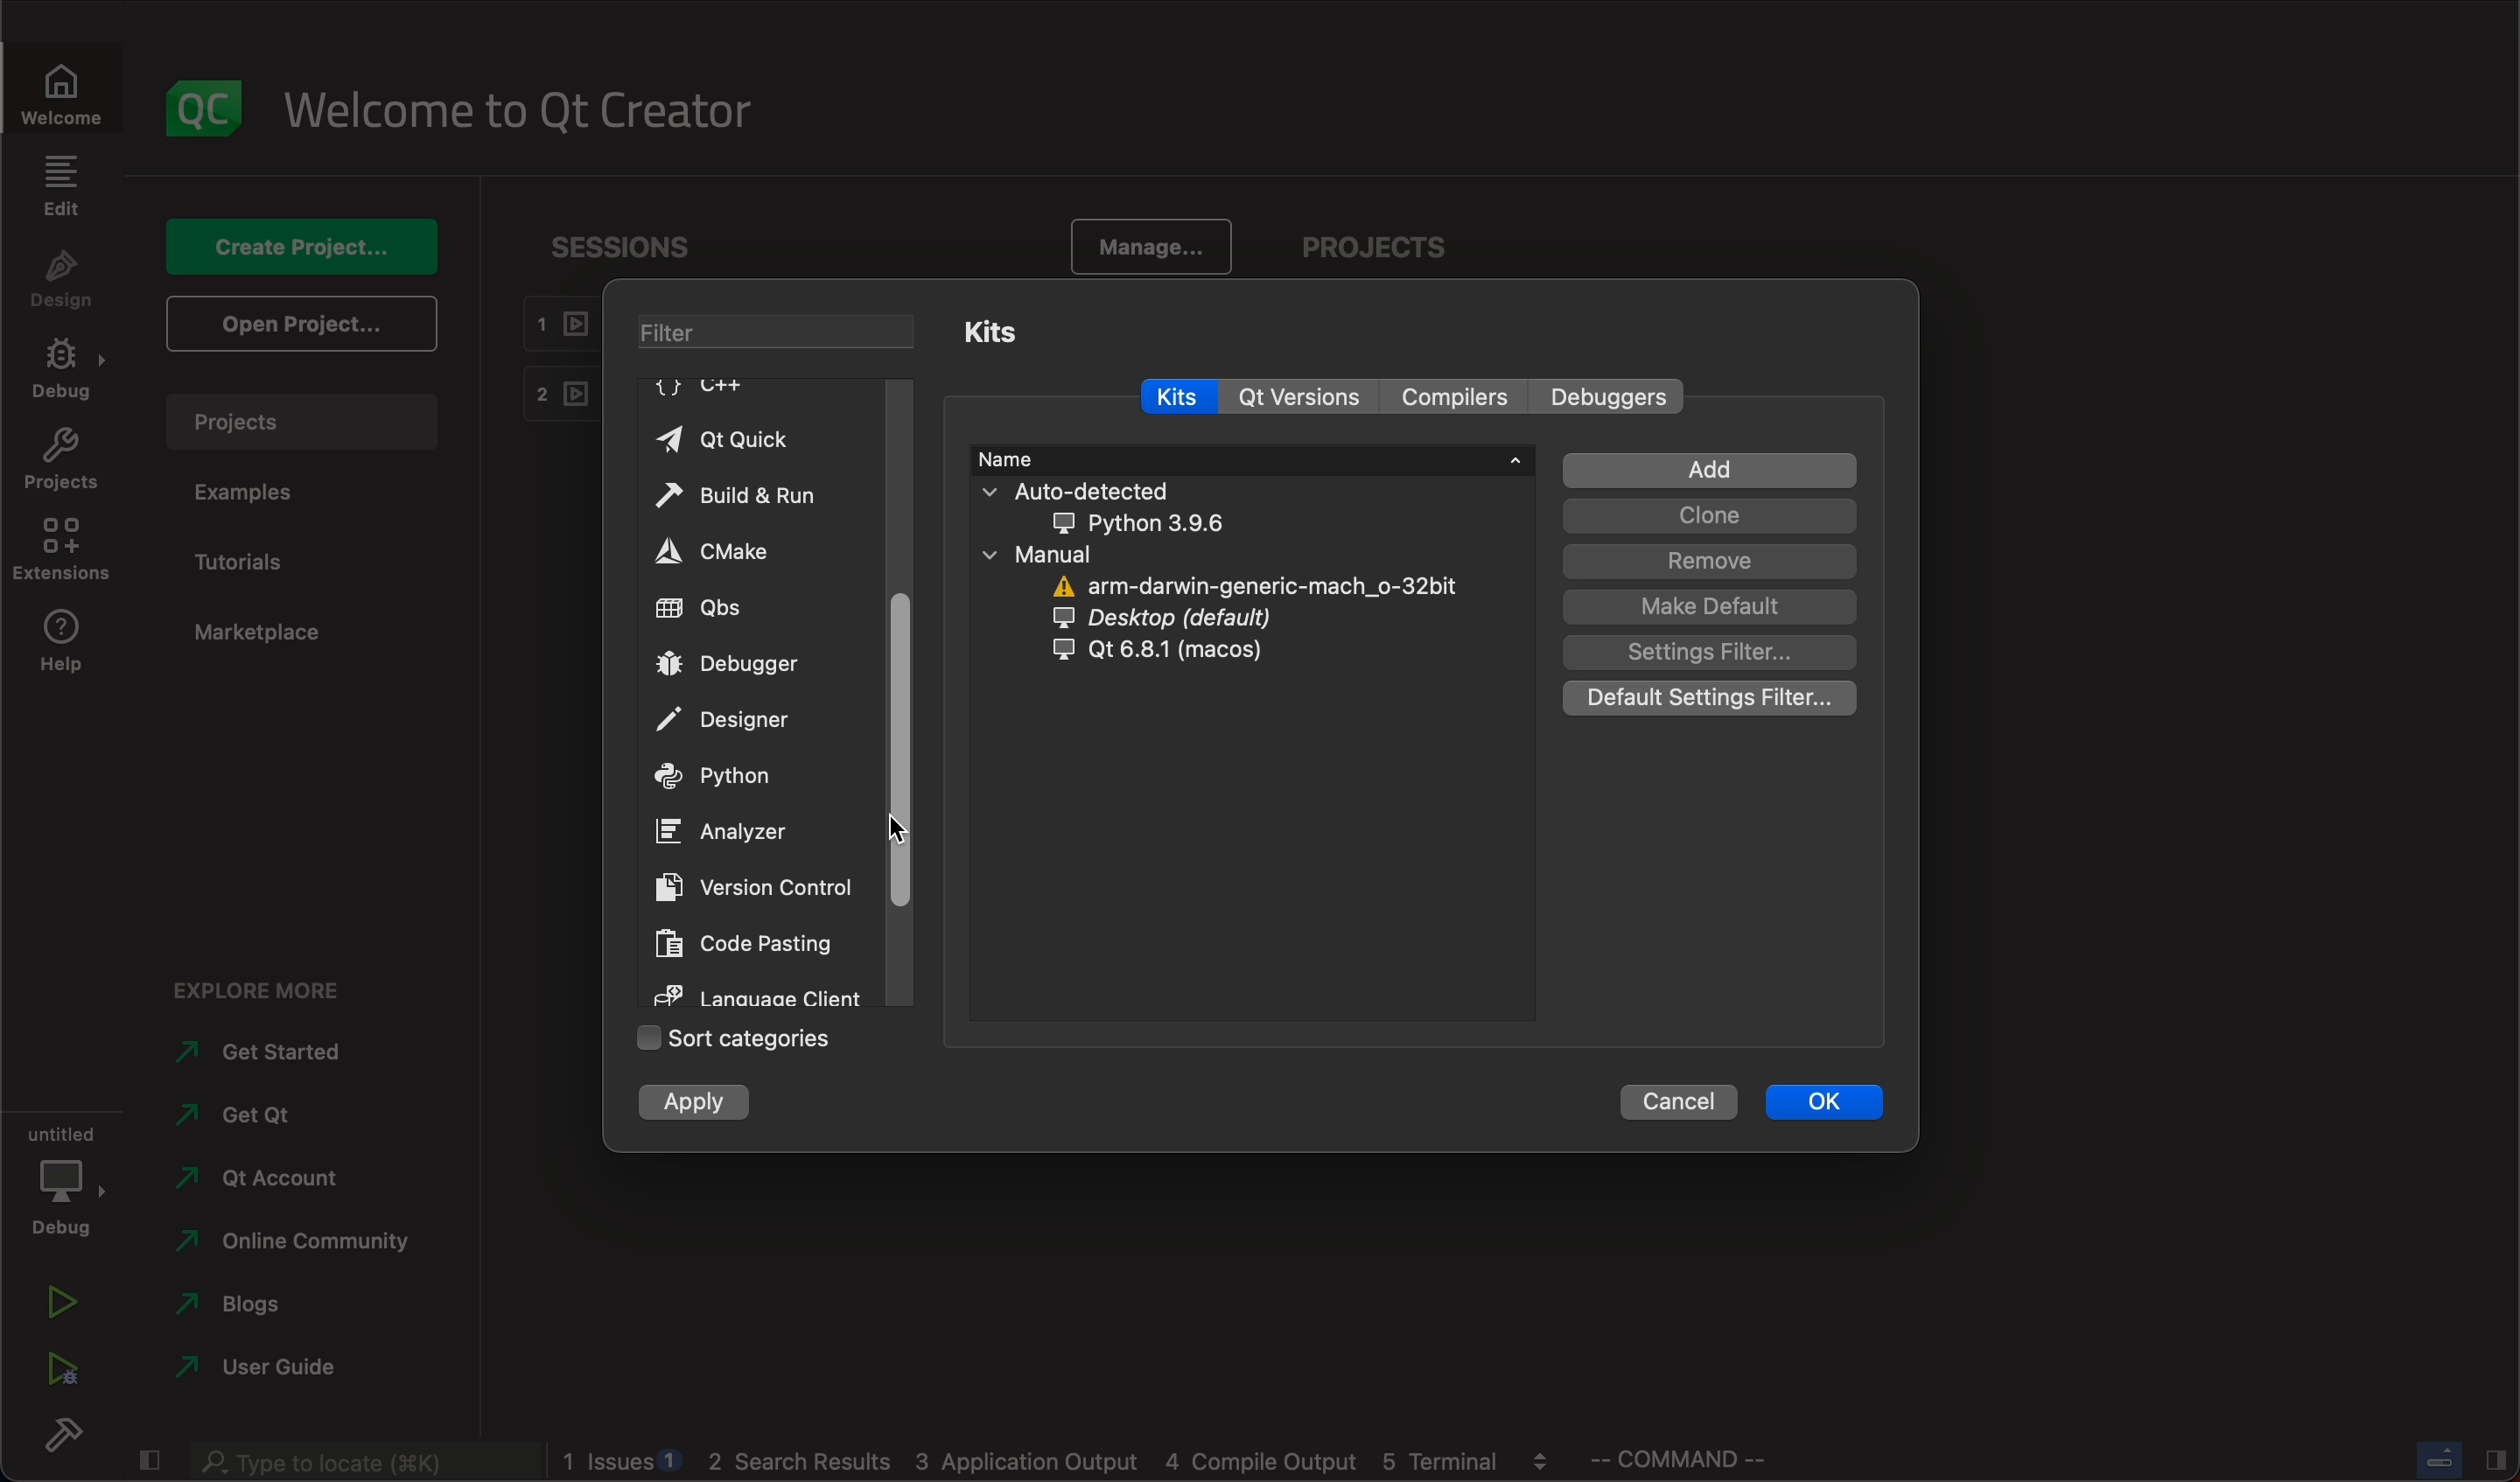 The width and height of the screenshot is (2520, 1482). I want to click on debug, so click(63, 371).